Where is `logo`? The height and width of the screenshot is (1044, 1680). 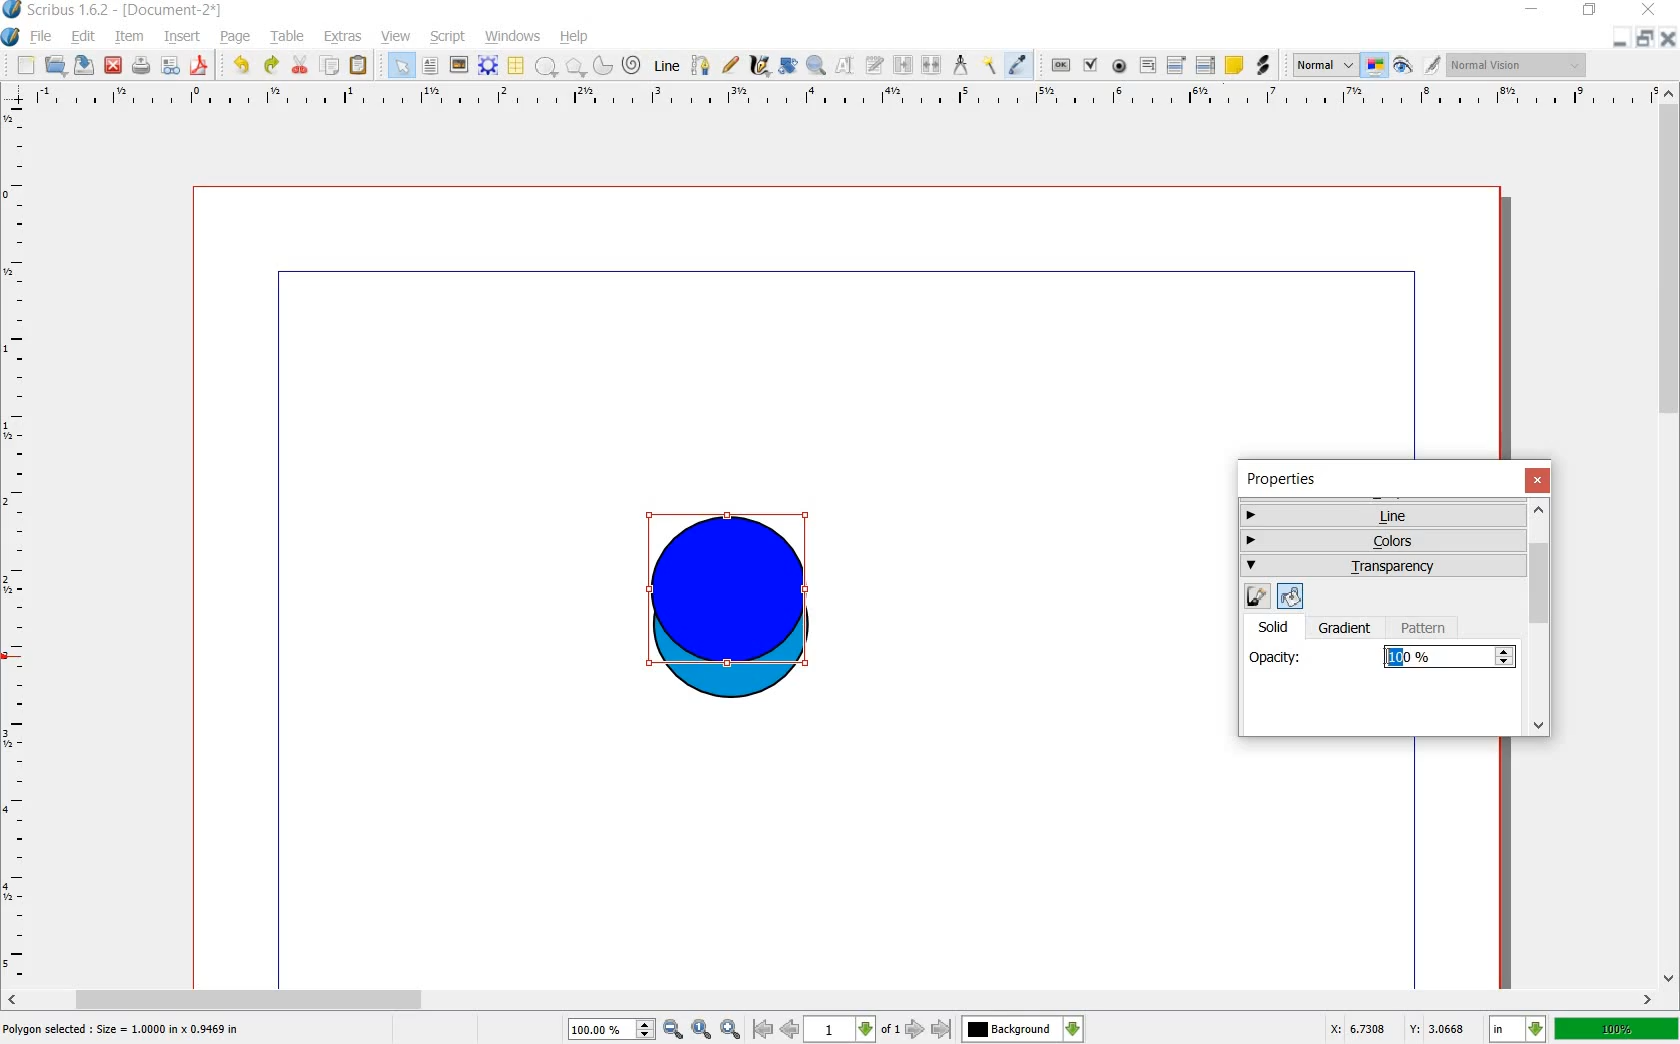
logo is located at coordinates (12, 9).